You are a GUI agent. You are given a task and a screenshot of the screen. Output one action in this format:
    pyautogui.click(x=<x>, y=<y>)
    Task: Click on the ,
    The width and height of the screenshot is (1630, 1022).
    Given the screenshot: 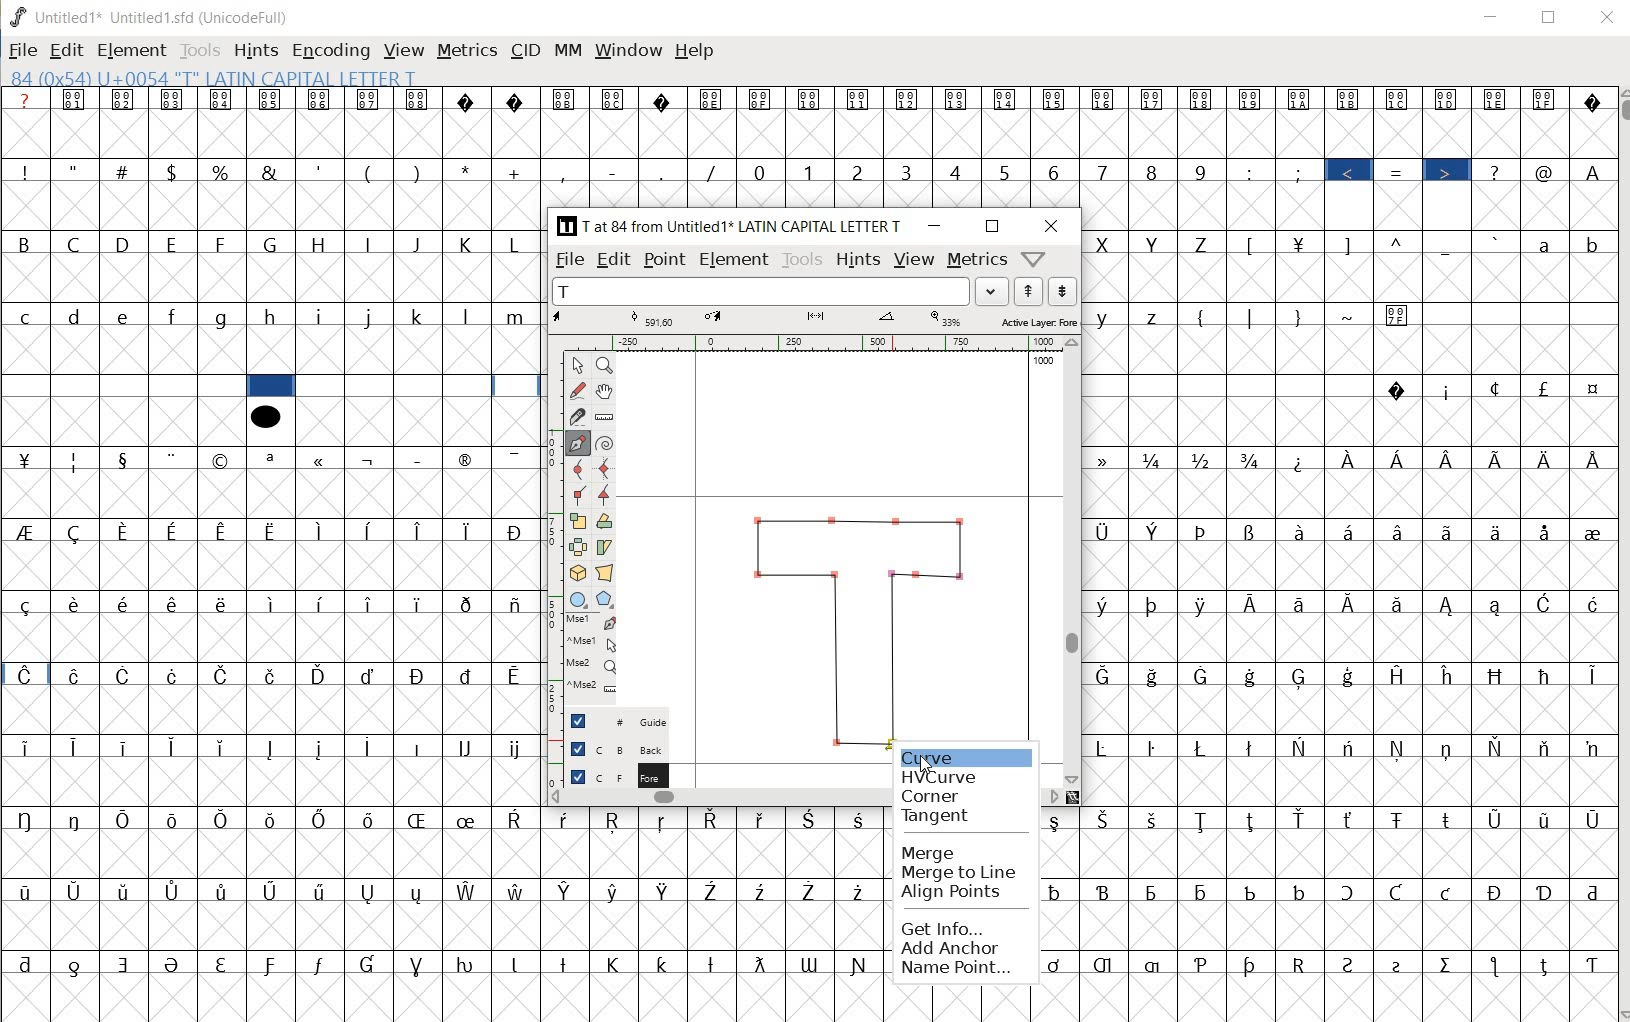 What is the action you would take?
    pyautogui.click(x=565, y=172)
    